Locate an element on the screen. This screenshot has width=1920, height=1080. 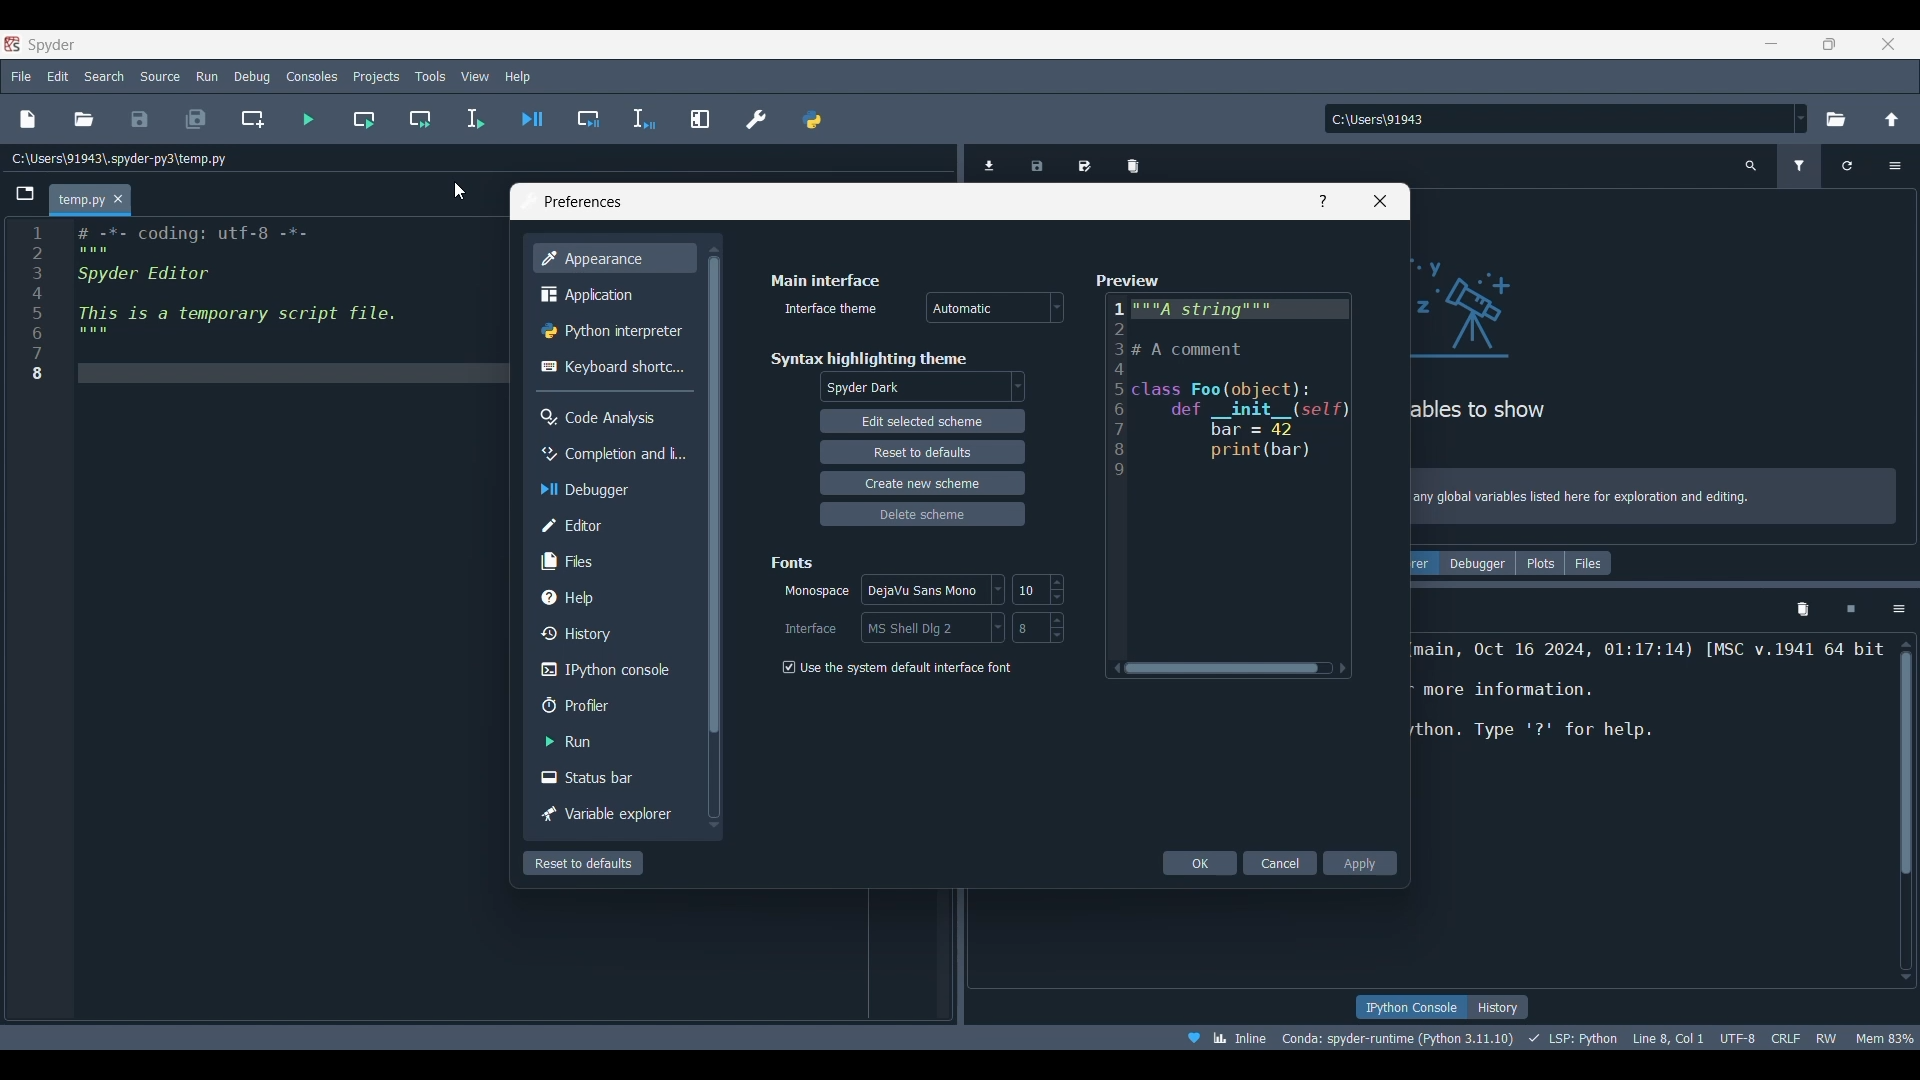
Current code is located at coordinates (256, 309).